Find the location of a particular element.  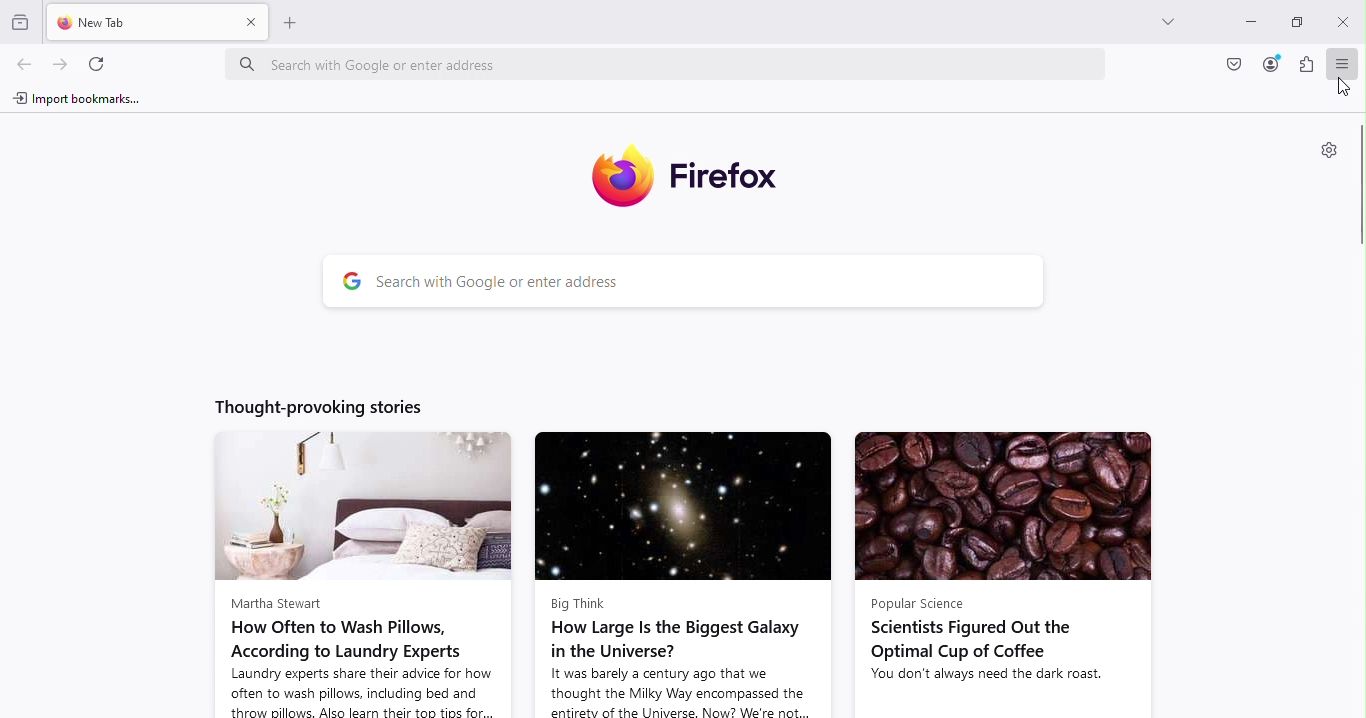

Close is located at coordinates (1345, 18).